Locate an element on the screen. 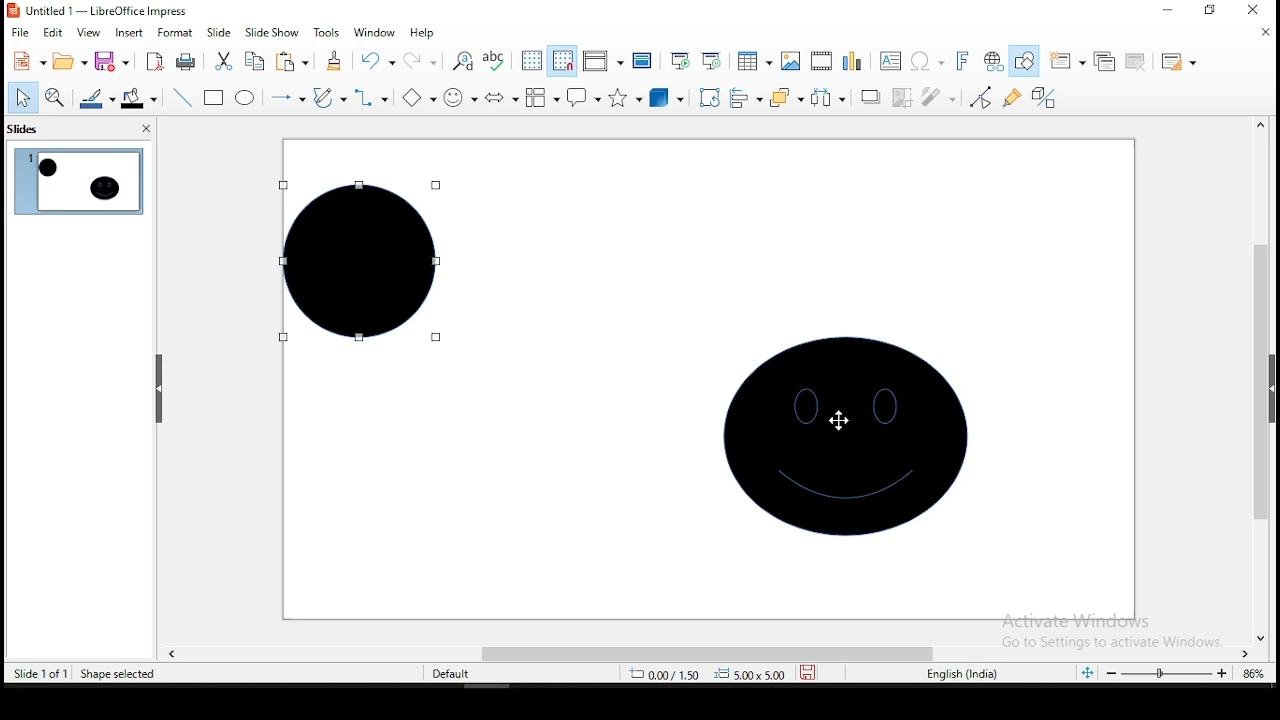 Image resolution: width=1280 pixels, height=720 pixels. close window is located at coordinates (1260, 11).